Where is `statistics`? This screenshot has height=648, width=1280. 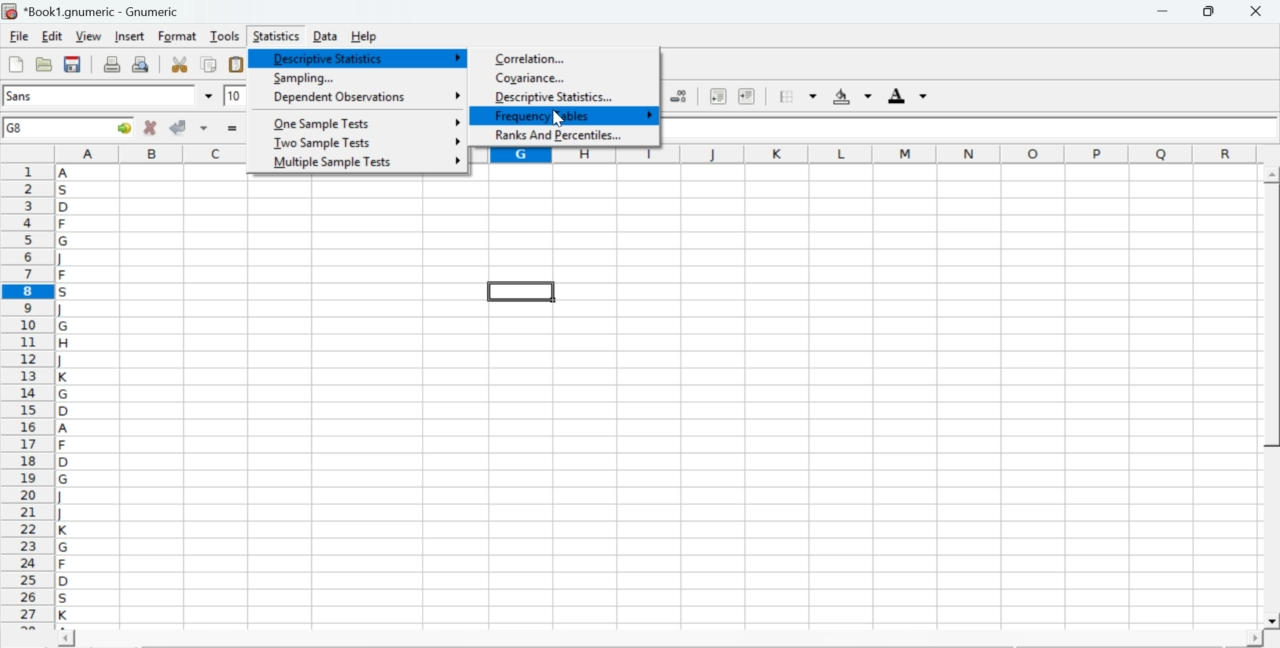 statistics is located at coordinates (274, 36).